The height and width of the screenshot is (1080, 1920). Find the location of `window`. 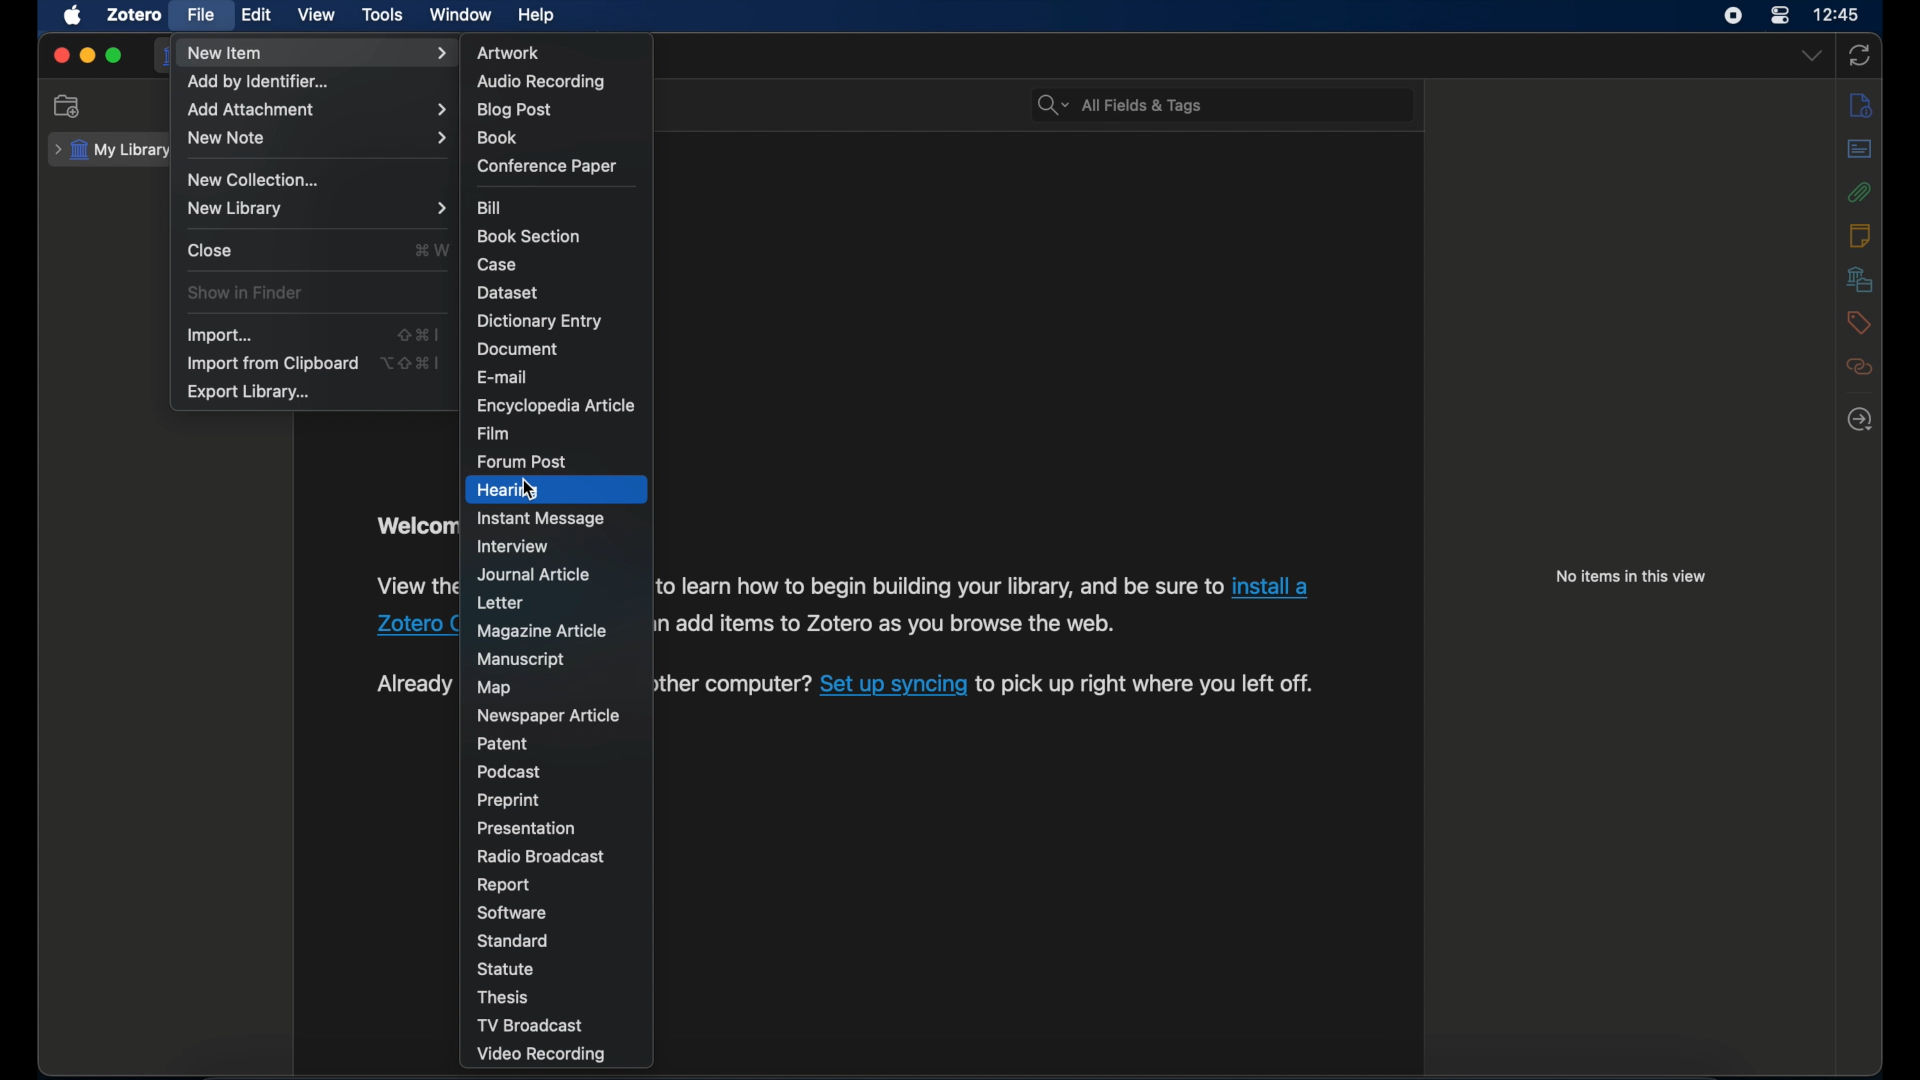

window is located at coordinates (462, 14).